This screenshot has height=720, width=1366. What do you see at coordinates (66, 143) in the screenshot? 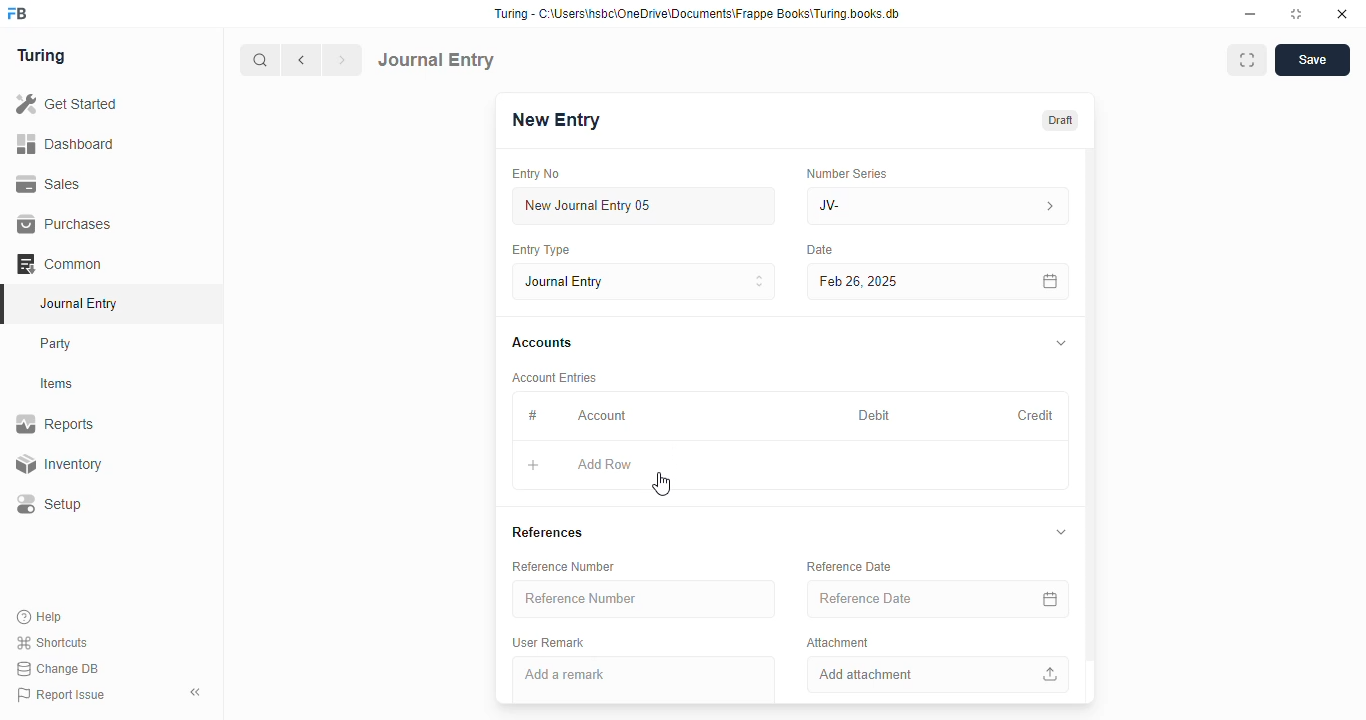
I see `dashboard` at bounding box center [66, 143].